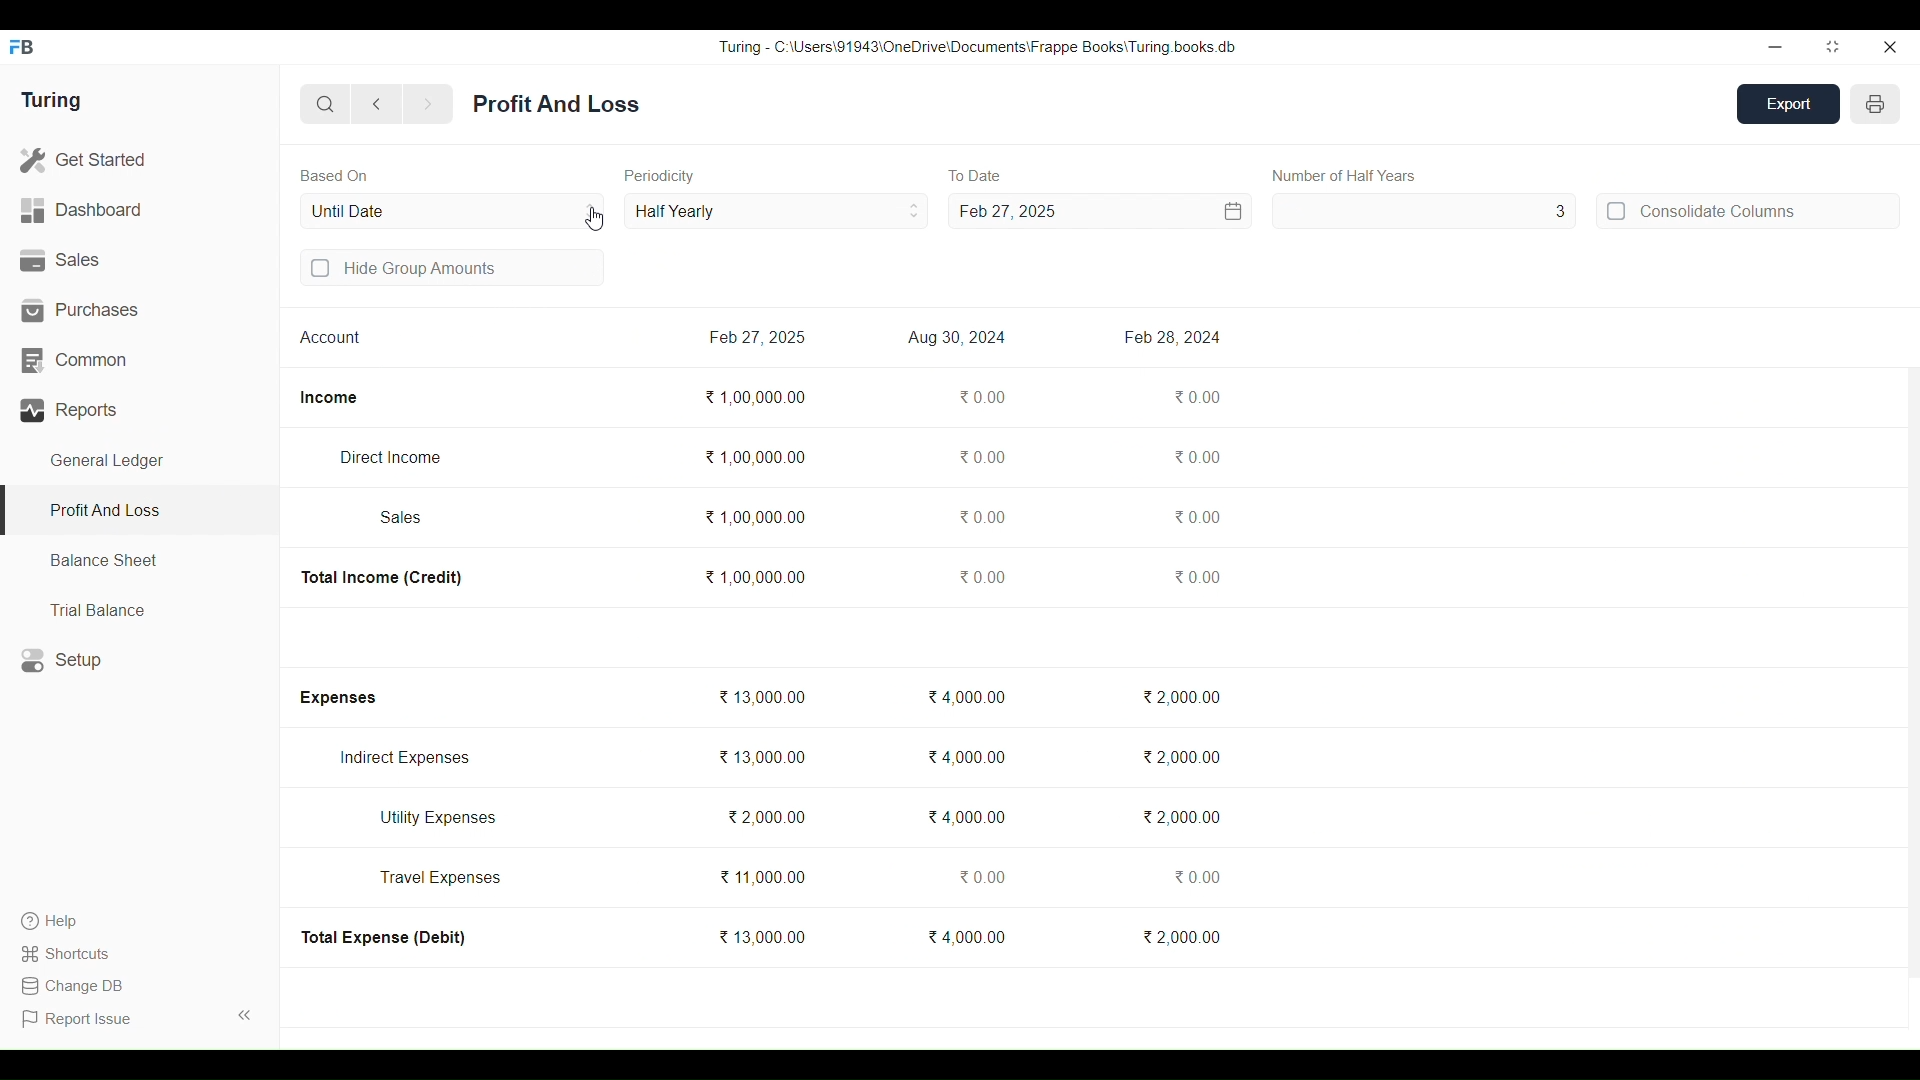 Image resolution: width=1920 pixels, height=1080 pixels. I want to click on Common, so click(139, 361).